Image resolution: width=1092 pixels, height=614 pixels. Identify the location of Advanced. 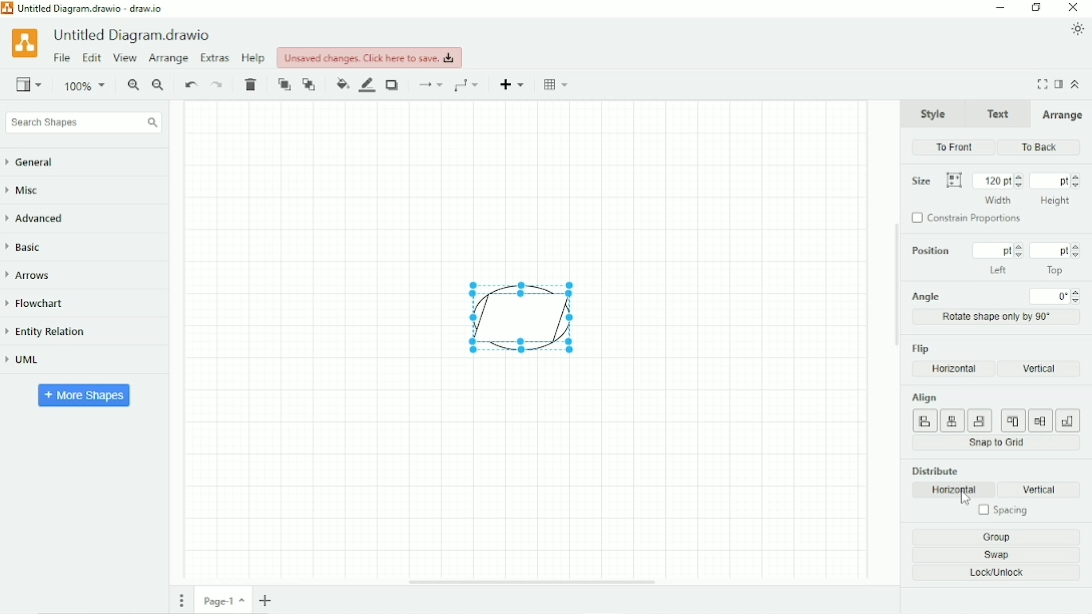
(42, 218).